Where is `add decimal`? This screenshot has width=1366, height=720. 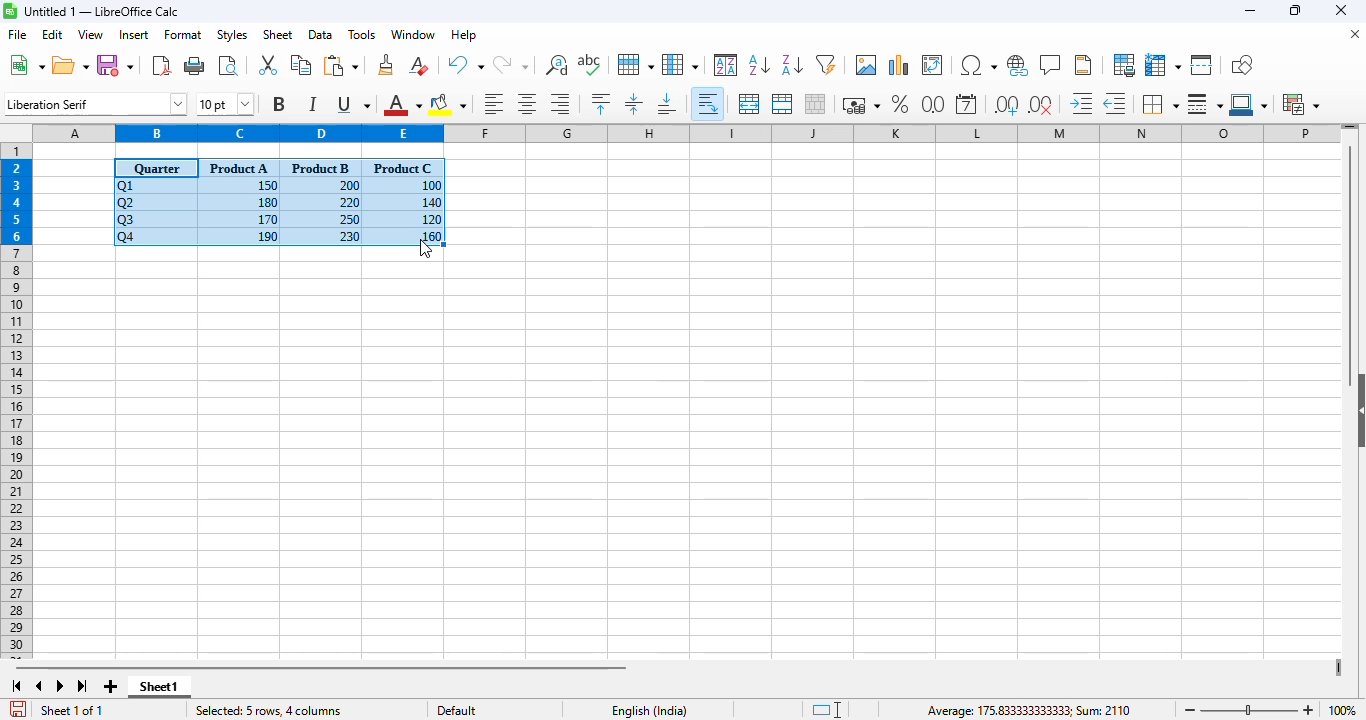
add decimal is located at coordinates (1007, 105).